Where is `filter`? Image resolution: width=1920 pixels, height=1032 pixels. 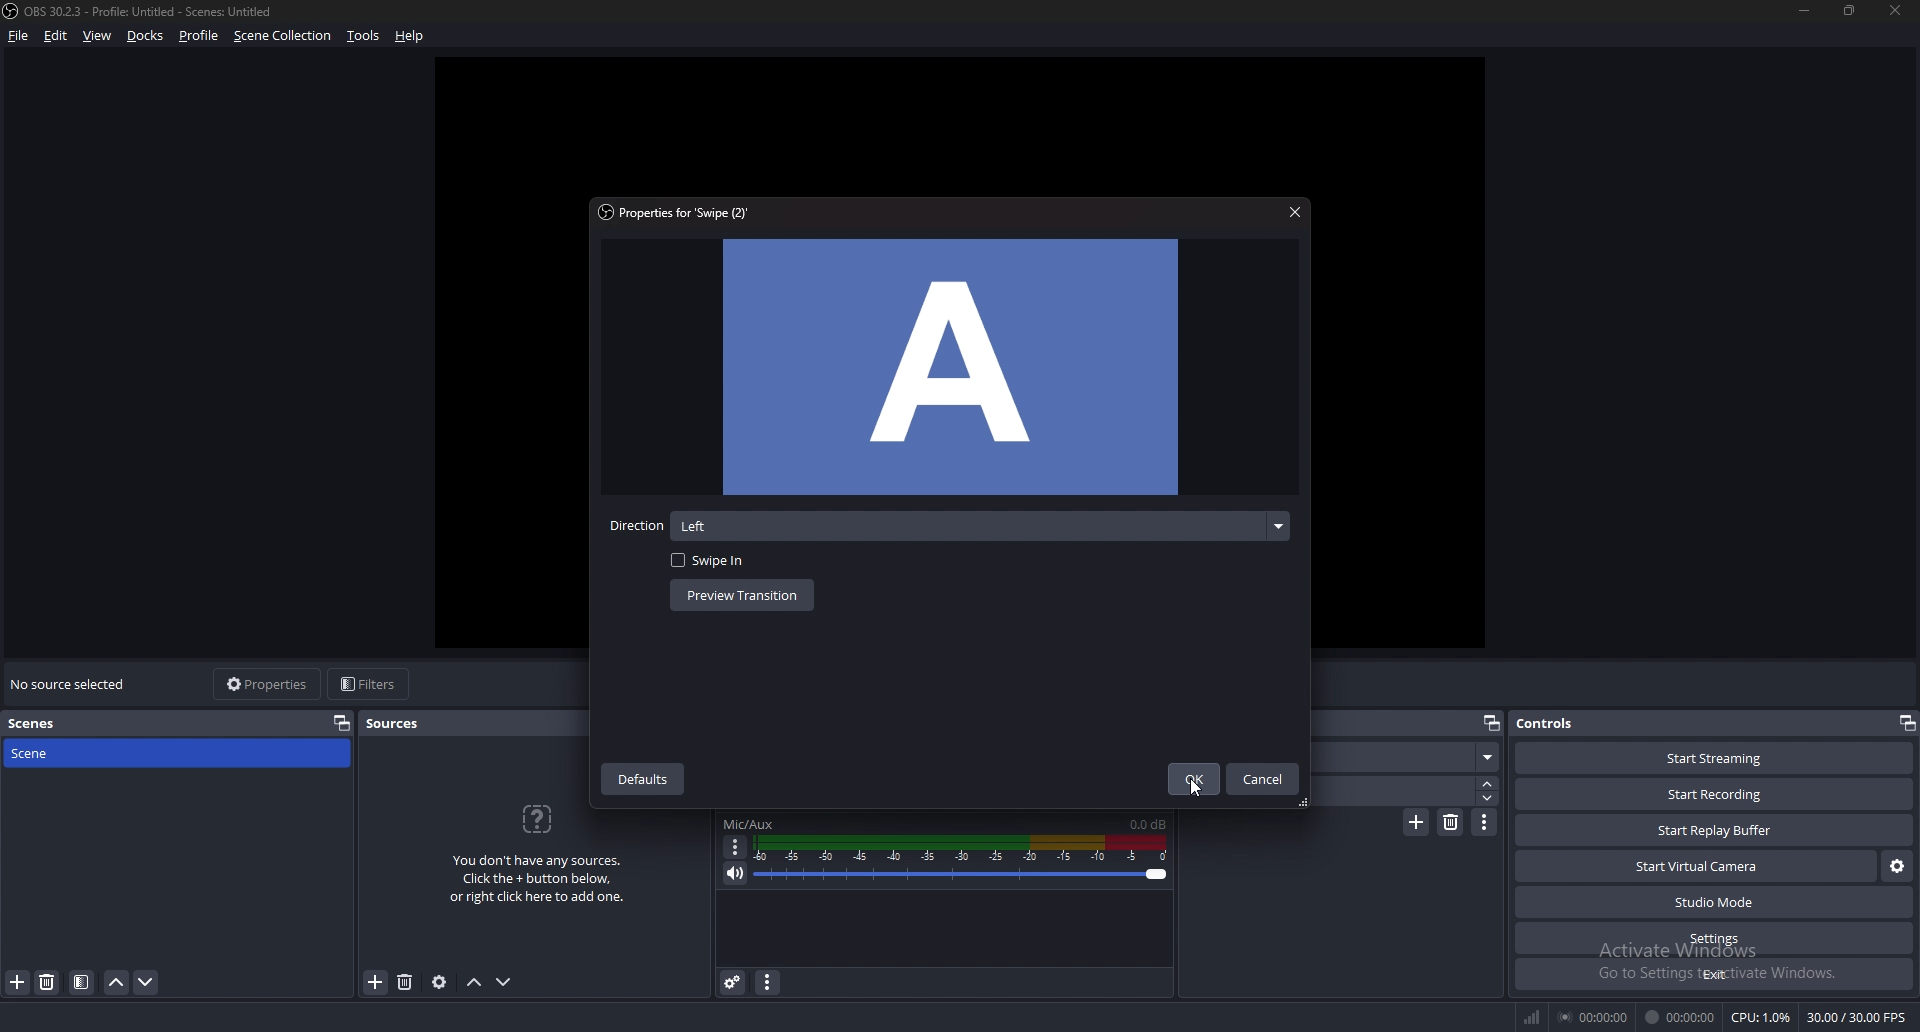
filter is located at coordinates (81, 983).